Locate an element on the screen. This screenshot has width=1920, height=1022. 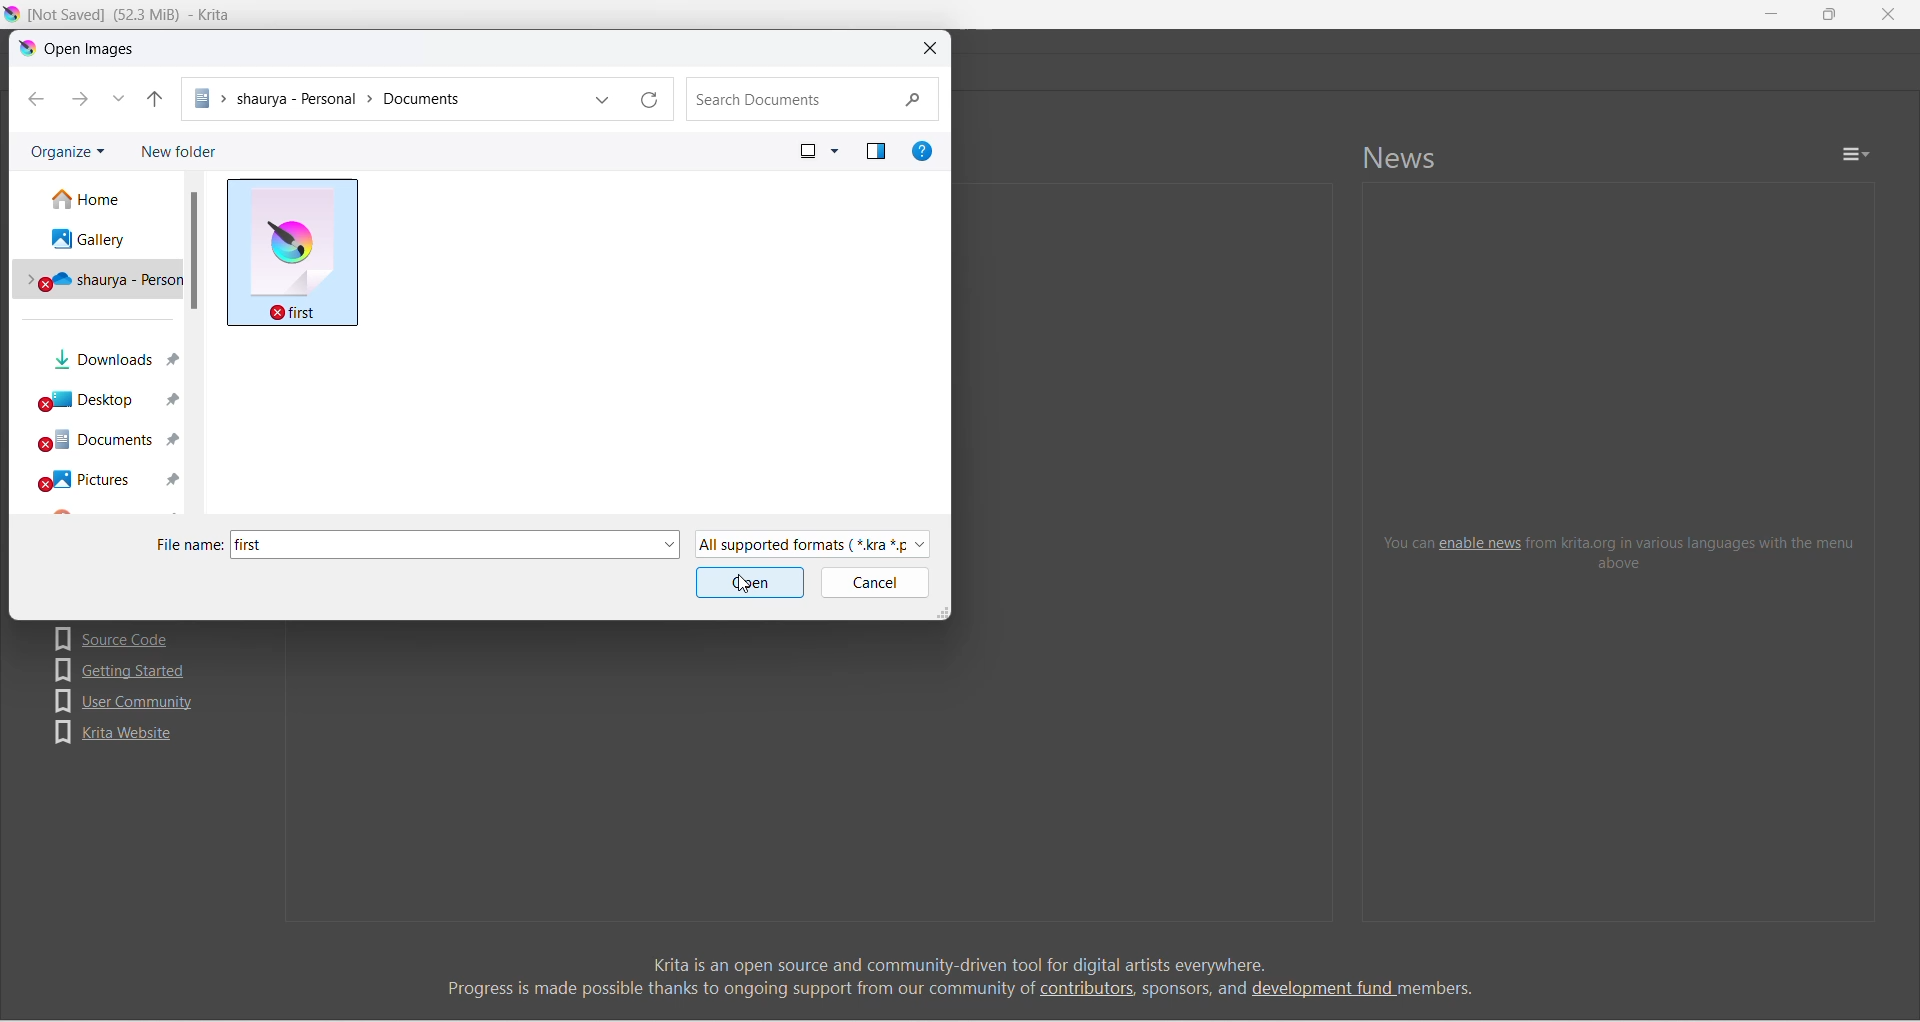
open is located at coordinates (751, 583).